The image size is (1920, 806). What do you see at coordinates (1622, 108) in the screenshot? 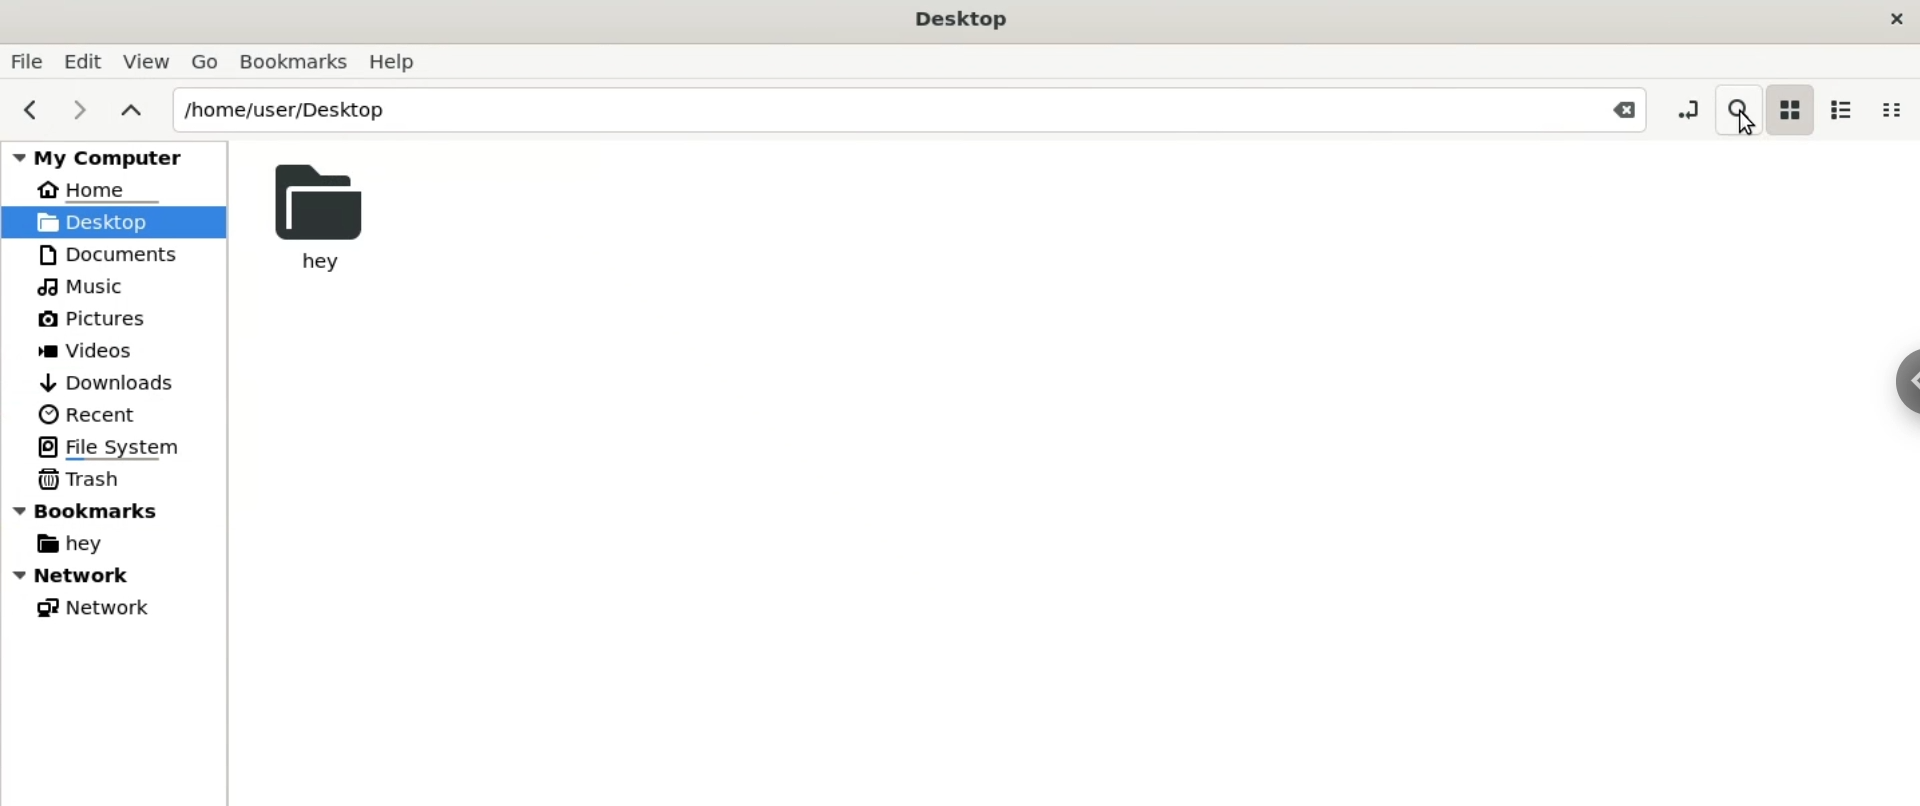
I see `Close` at bounding box center [1622, 108].